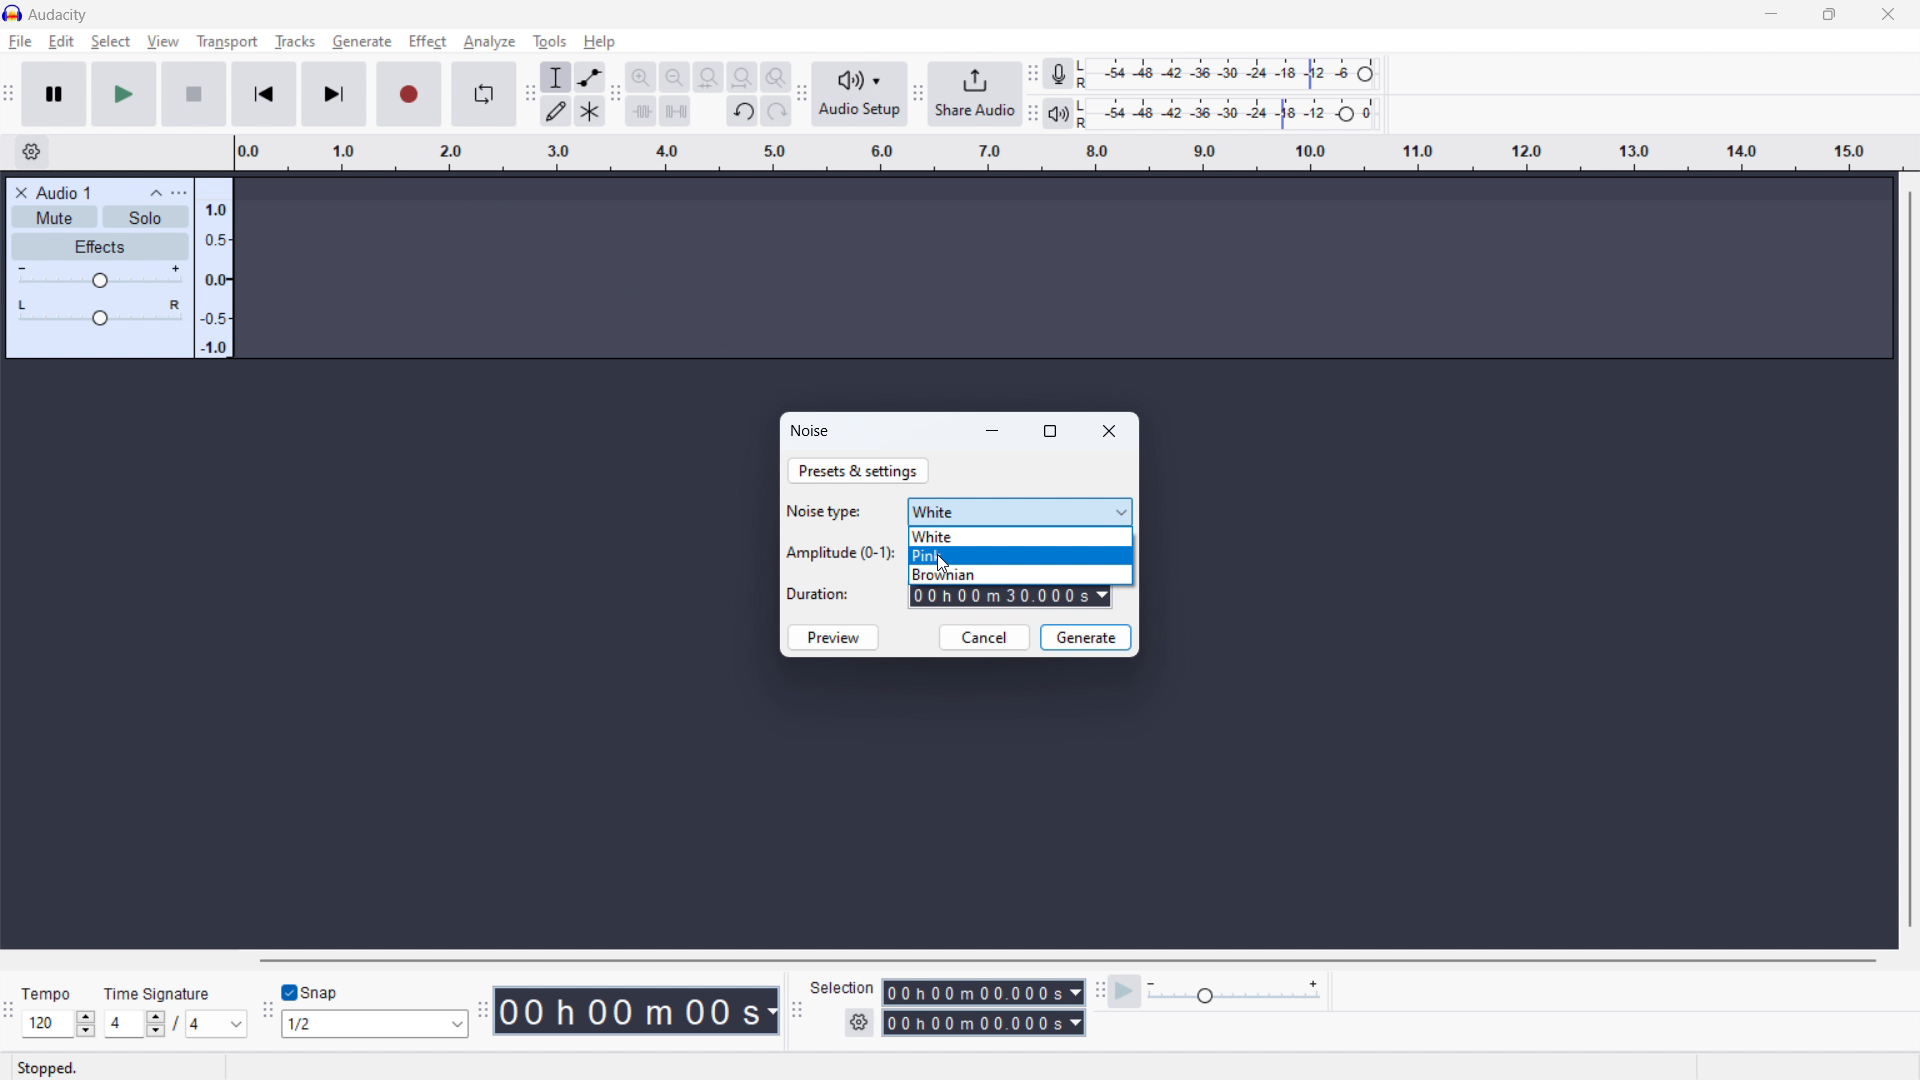 Image resolution: width=1920 pixels, height=1080 pixels. I want to click on amplitude, so click(213, 269).